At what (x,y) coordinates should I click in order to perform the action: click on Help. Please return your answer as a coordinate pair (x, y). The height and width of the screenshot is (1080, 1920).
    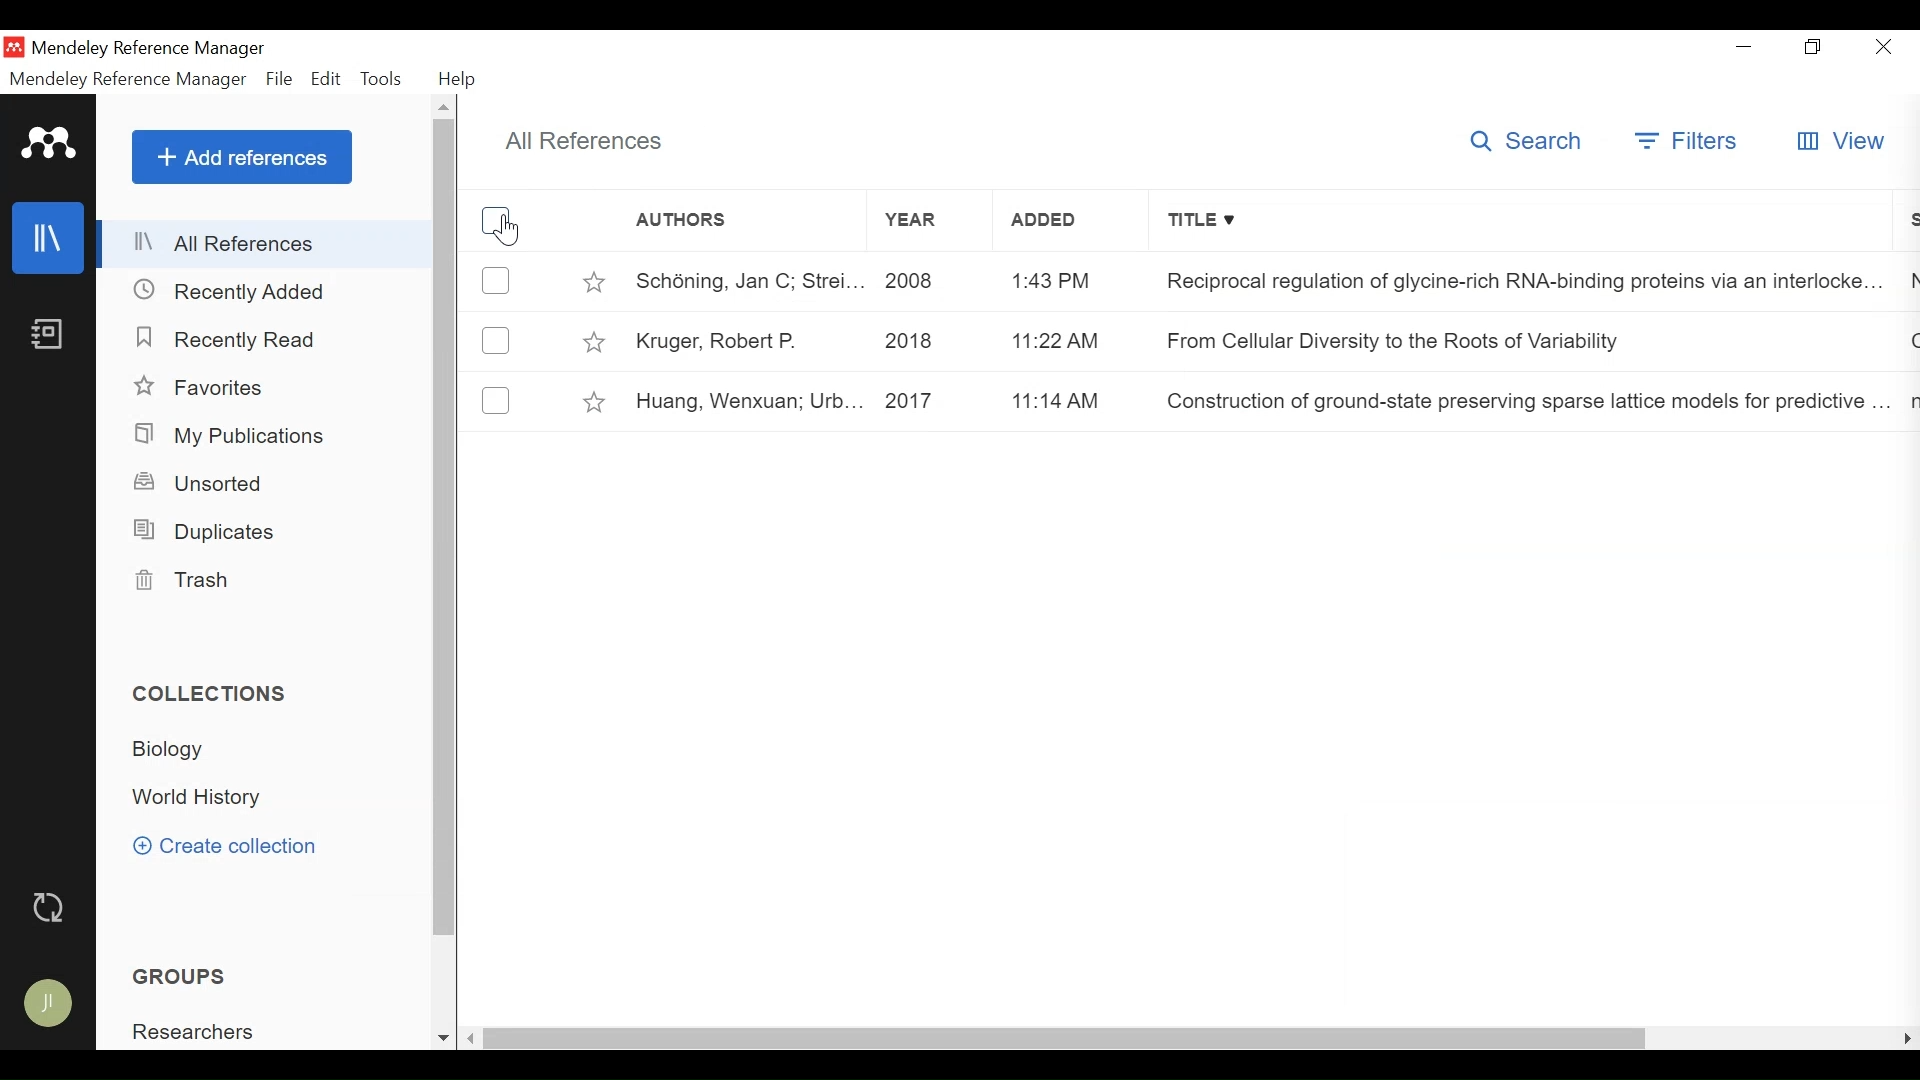
    Looking at the image, I should click on (461, 79).